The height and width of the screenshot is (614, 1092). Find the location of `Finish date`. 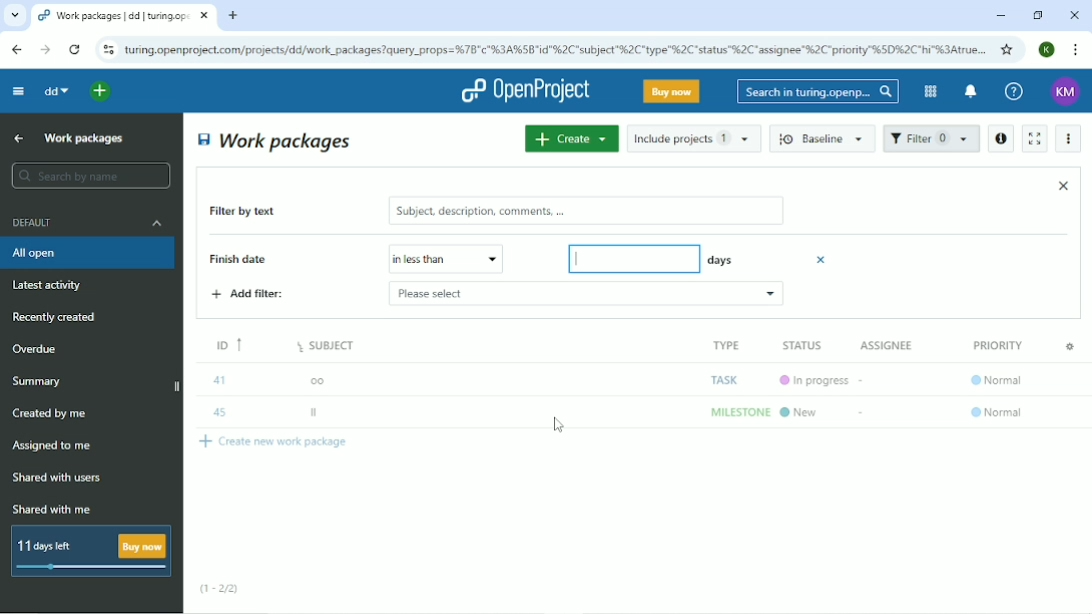

Finish date is located at coordinates (254, 260).